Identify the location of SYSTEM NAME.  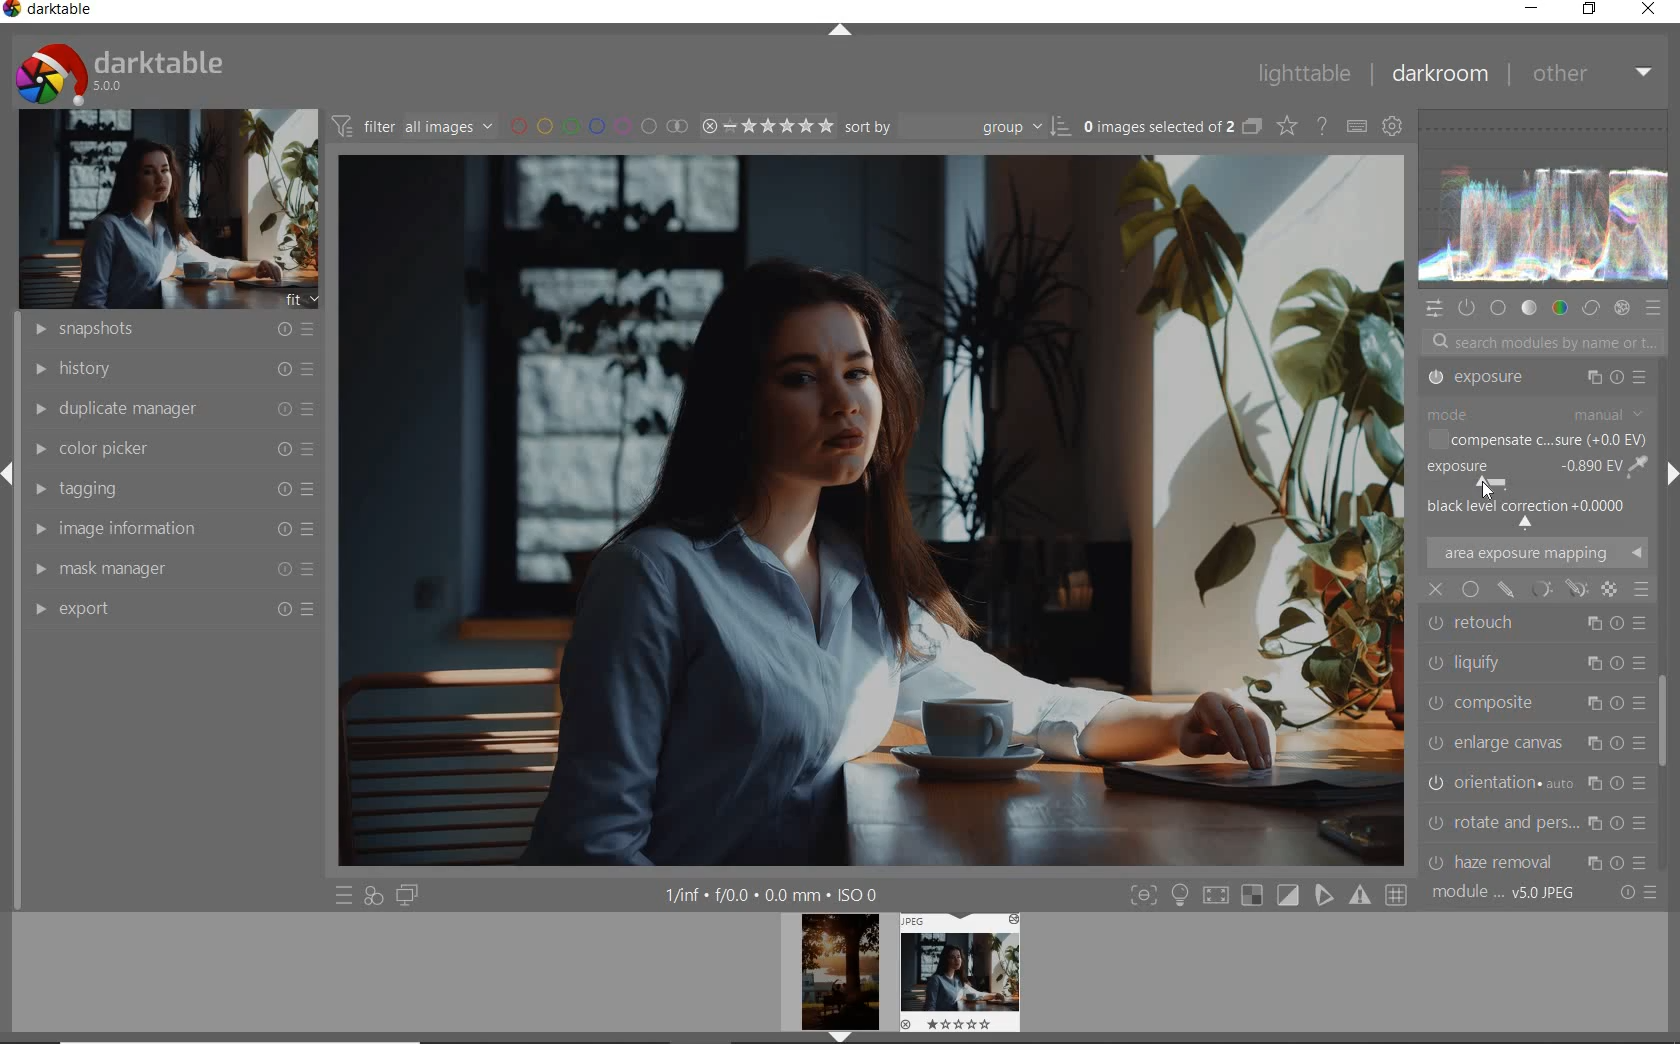
(50, 13).